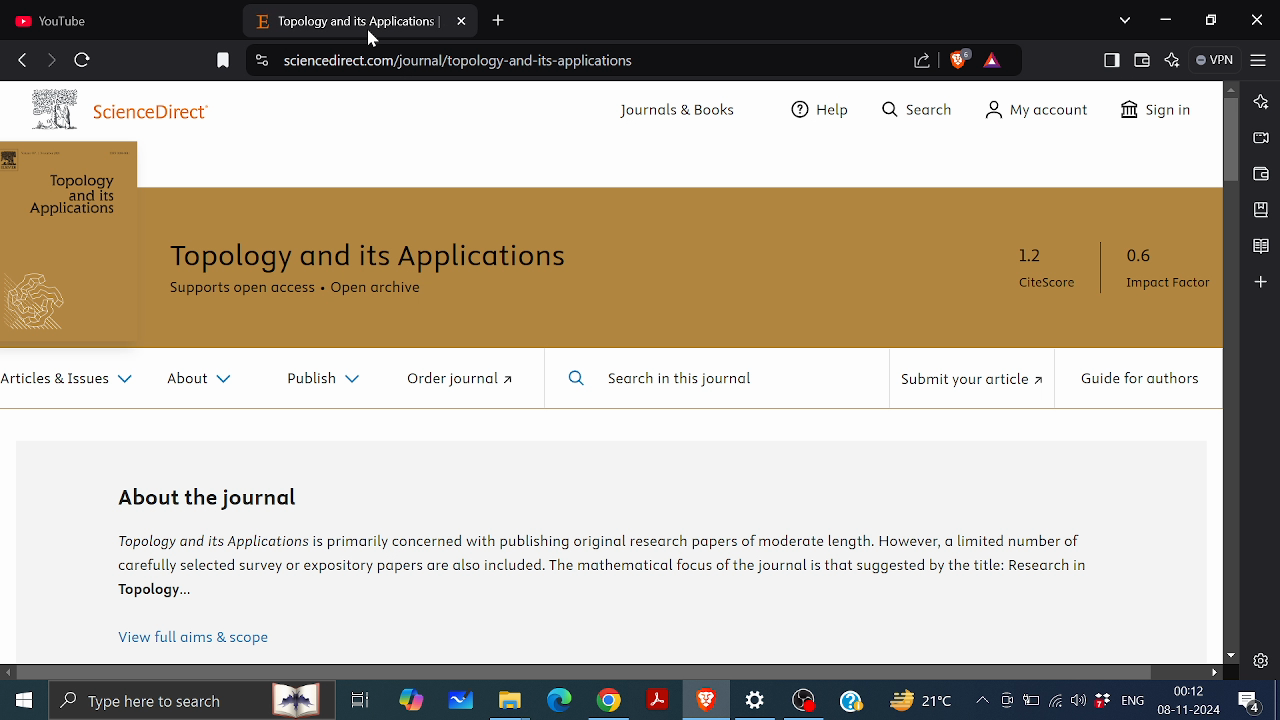 This screenshot has width=1280, height=720. What do you see at coordinates (224, 19) in the screenshot?
I see `Close current tab` at bounding box center [224, 19].